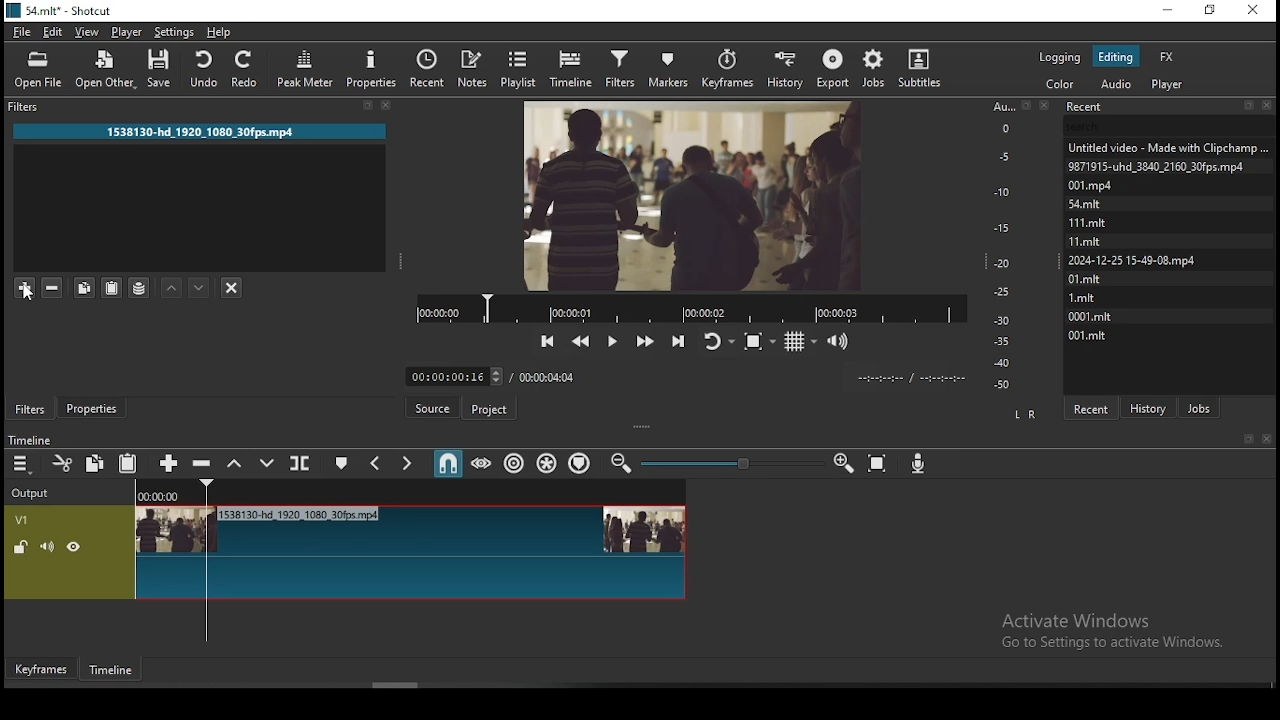 The image size is (1280, 720). I want to click on copy, so click(95, 462).